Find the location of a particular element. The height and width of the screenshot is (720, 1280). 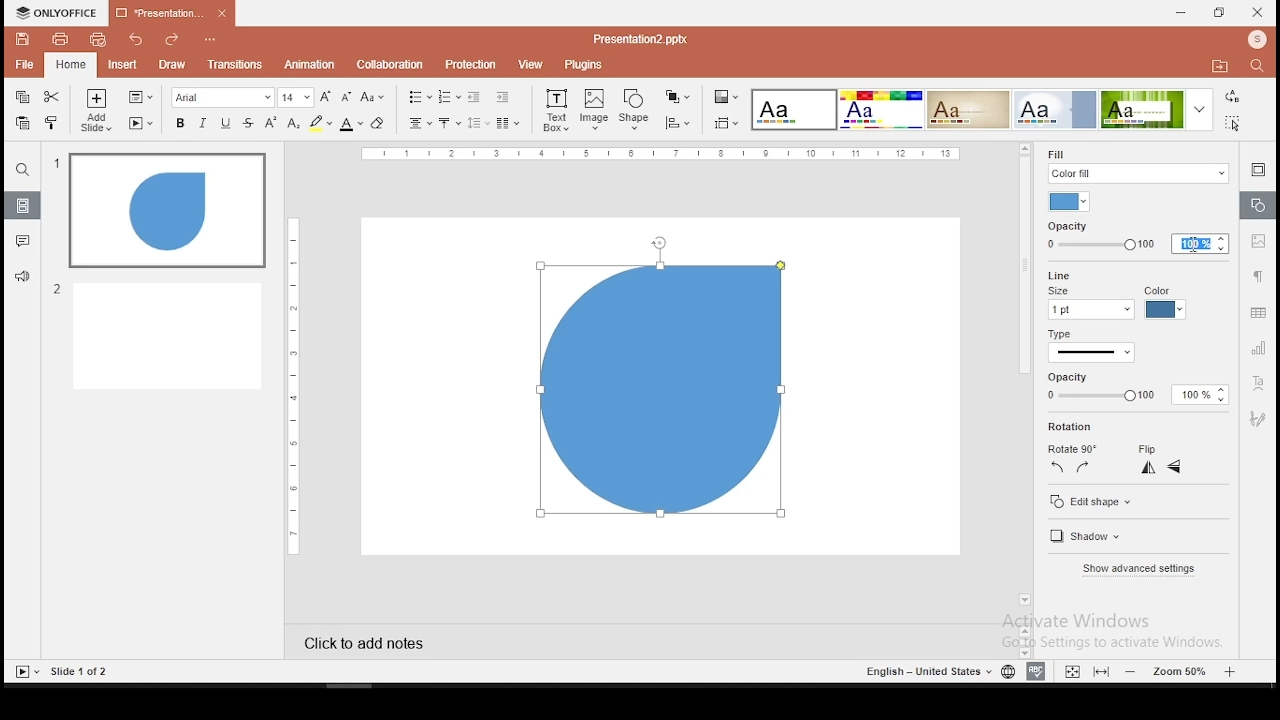

flip vertical is located at coordinates (1150, 470).